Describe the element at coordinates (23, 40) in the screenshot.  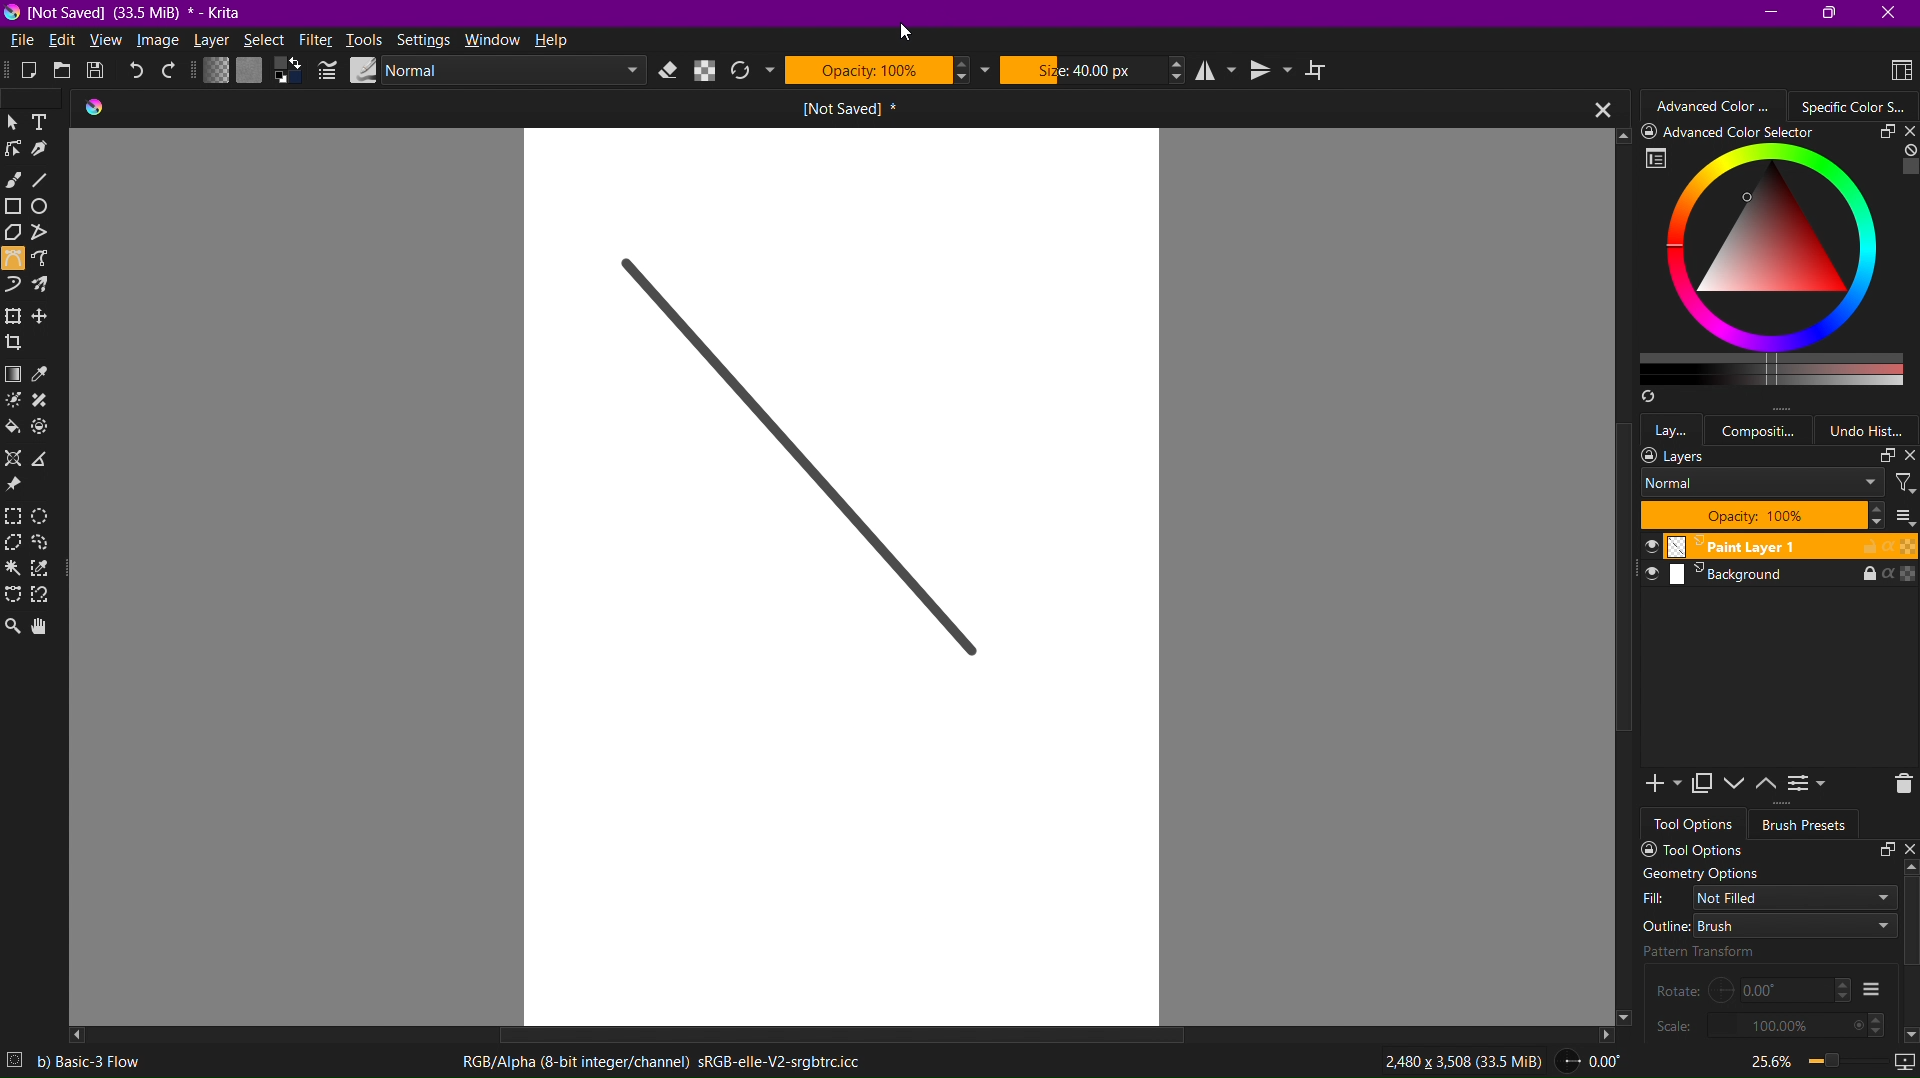
I see `File` at that location.